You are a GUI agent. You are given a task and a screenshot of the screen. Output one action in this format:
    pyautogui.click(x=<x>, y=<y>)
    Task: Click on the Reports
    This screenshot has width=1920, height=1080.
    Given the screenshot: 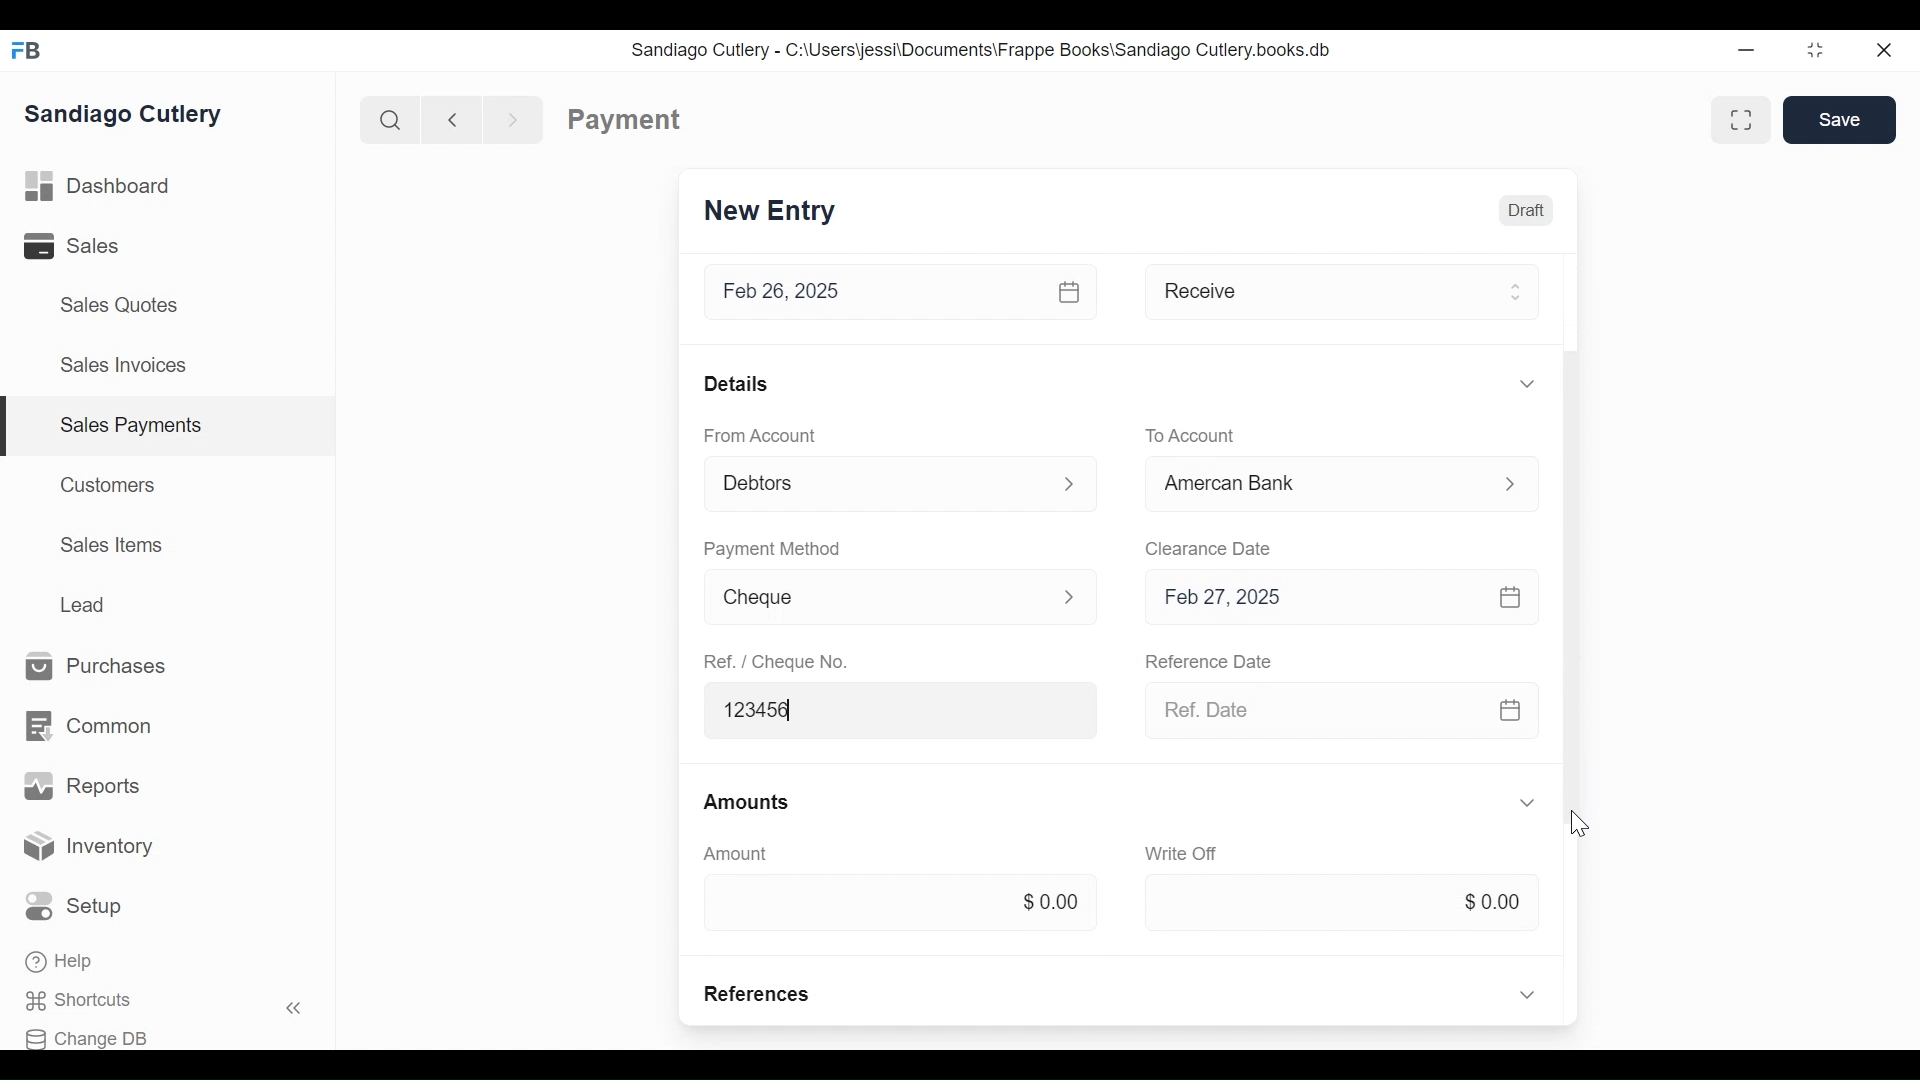 What is the action you would take?
    pyautogui.click(x=82, y=786)
    